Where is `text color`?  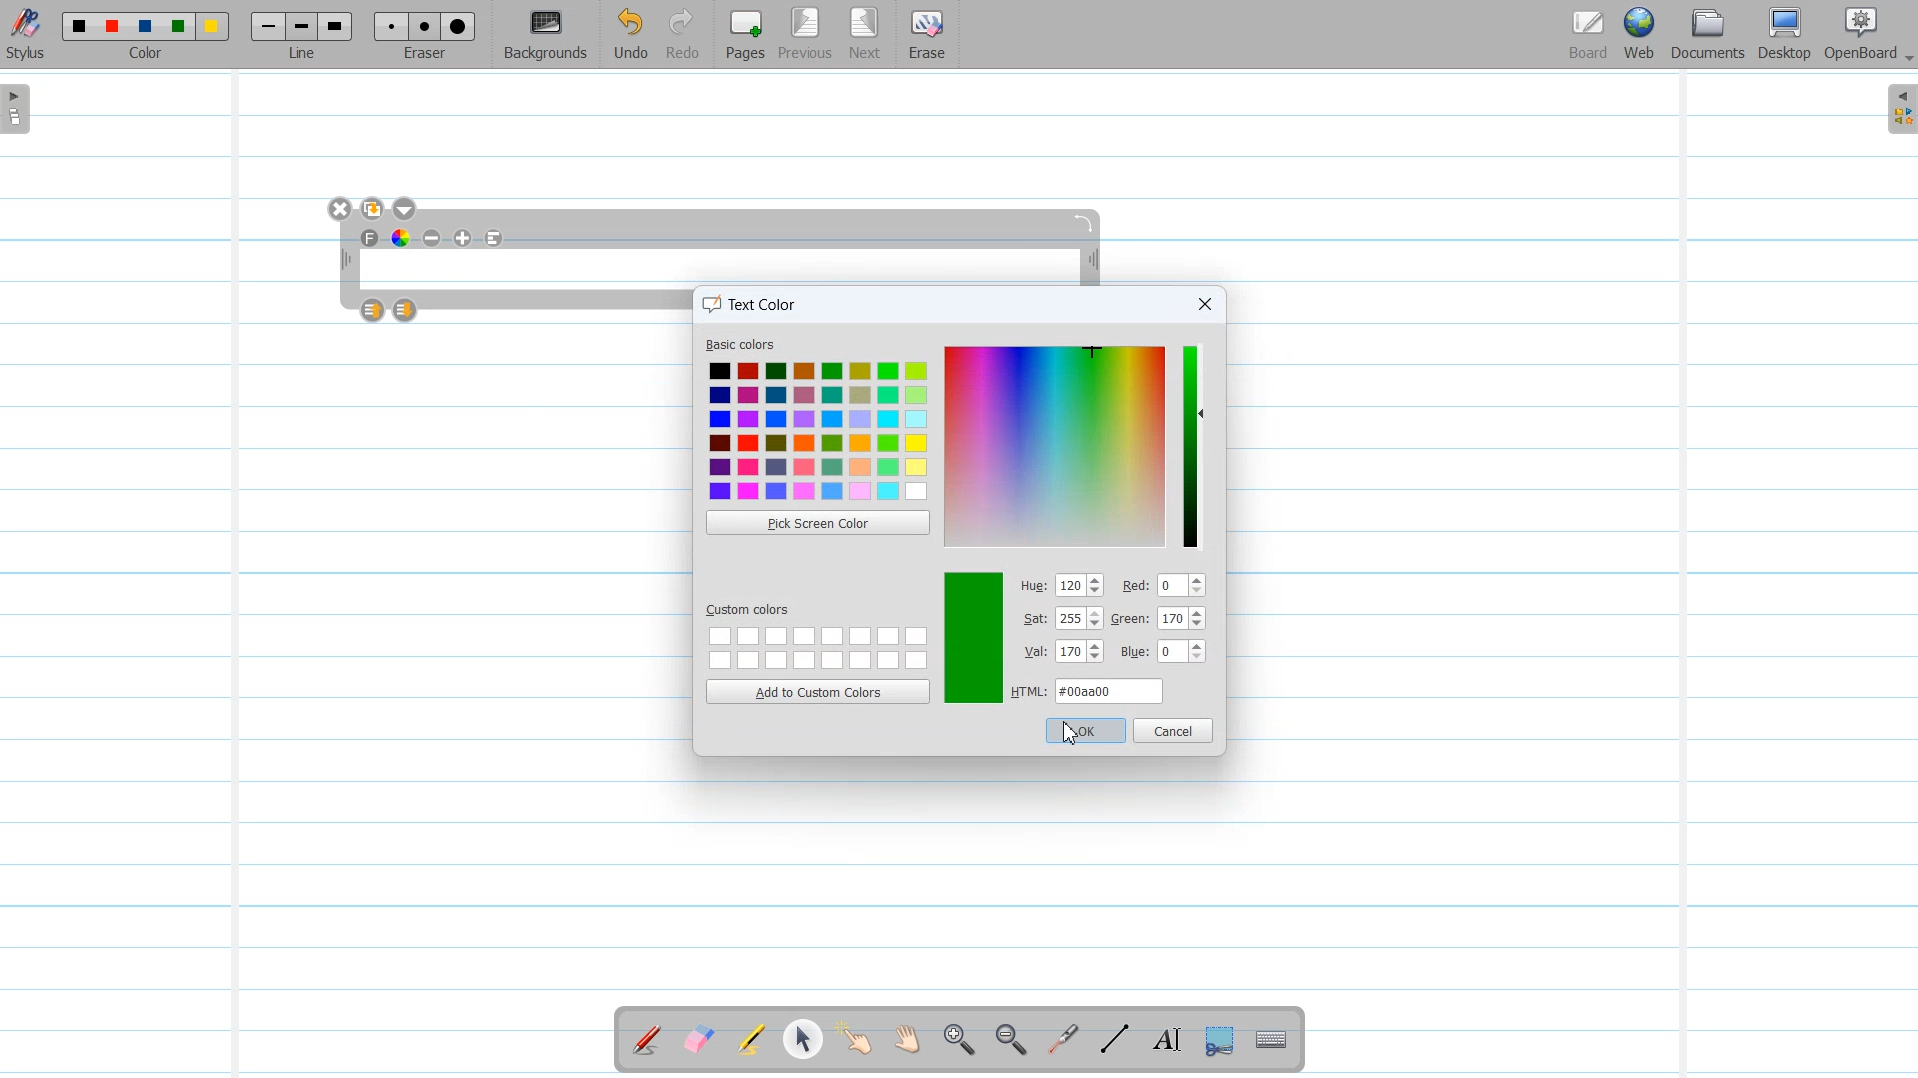 text color is located at coordinates (755, 302).